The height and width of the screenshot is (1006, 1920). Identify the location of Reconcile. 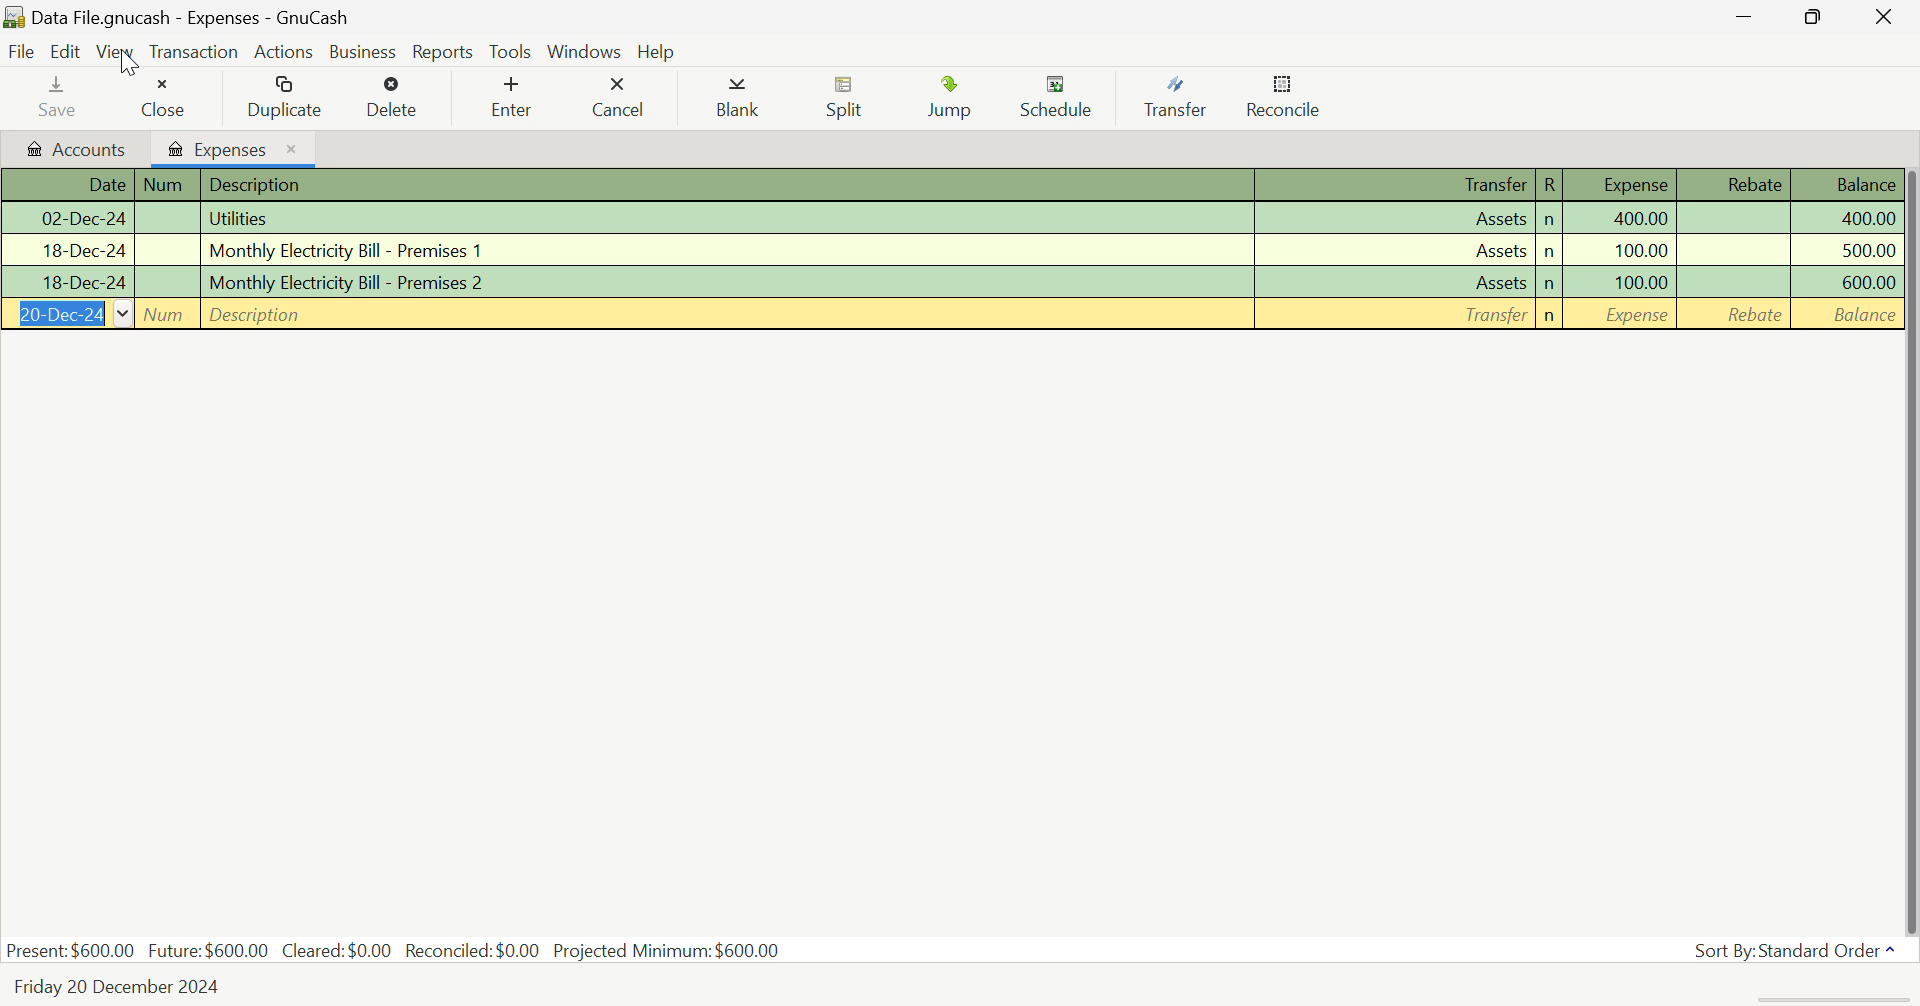
(1288, 101).